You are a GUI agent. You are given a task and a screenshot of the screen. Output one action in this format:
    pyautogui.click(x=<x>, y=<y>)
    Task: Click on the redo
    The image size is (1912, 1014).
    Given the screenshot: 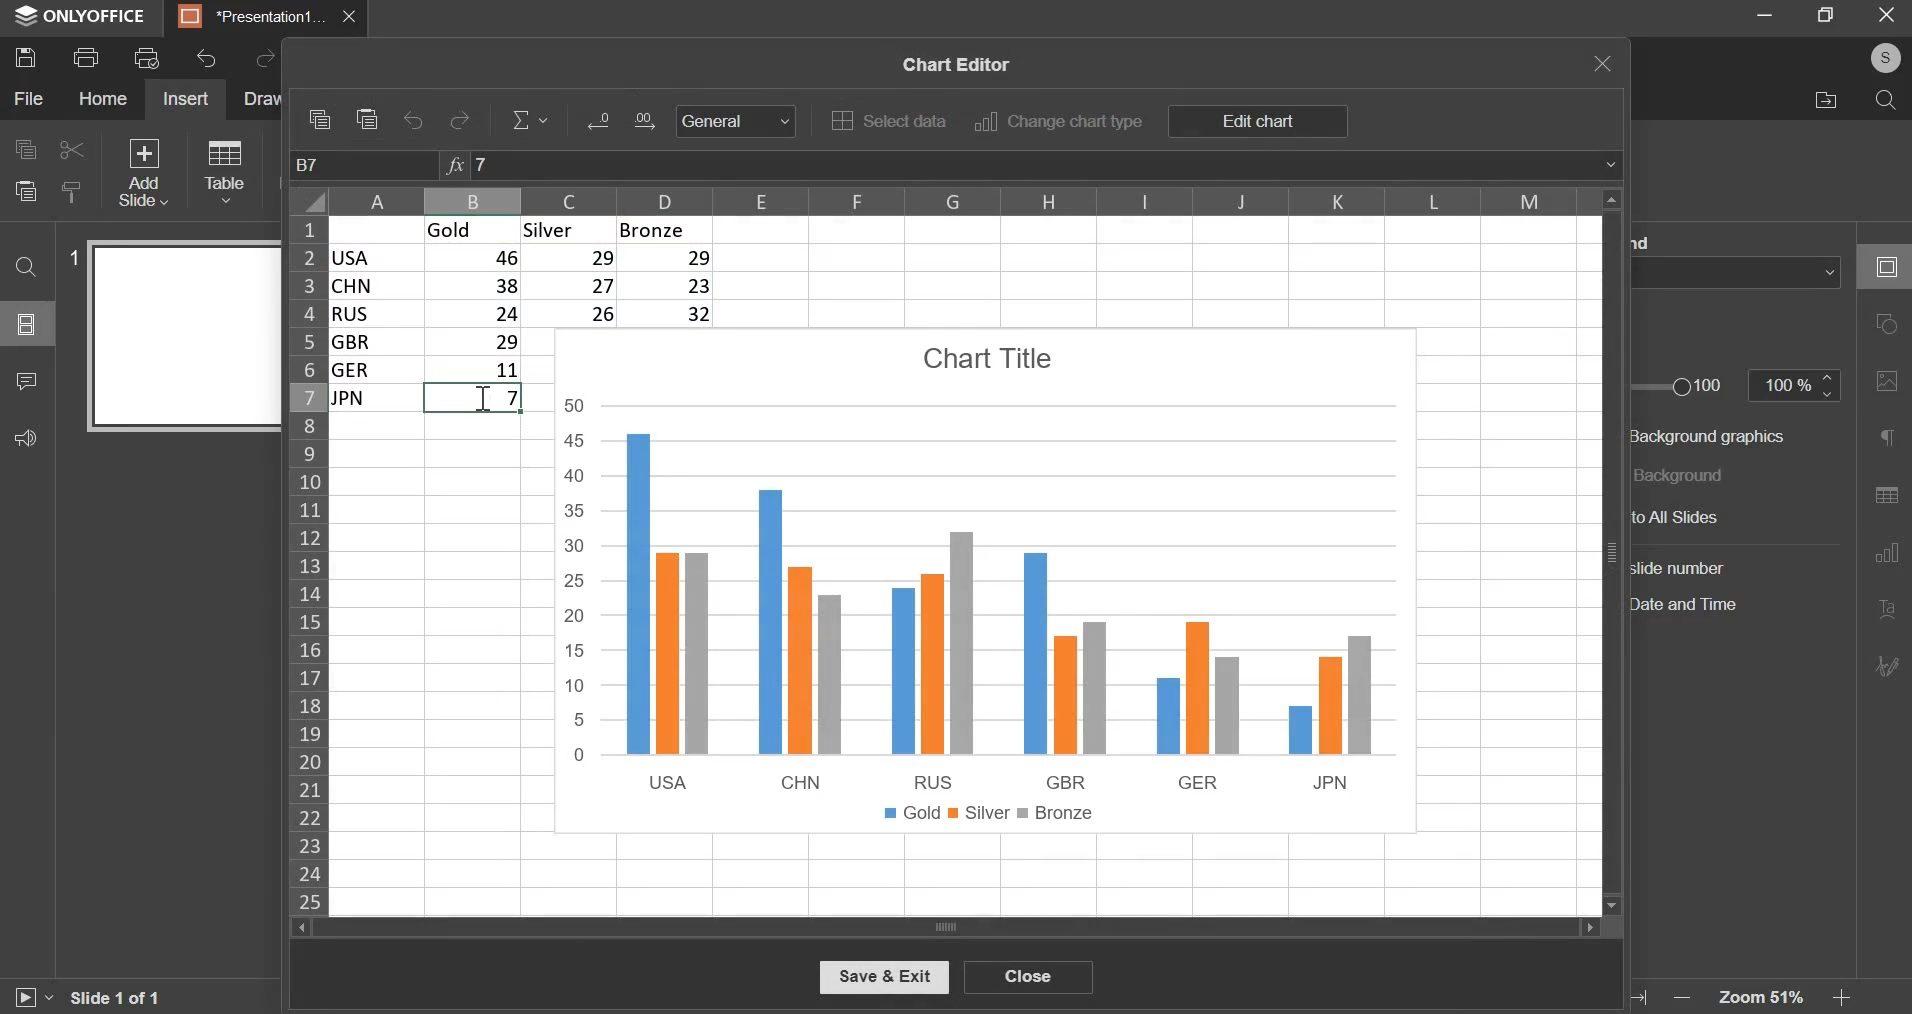 What is the action you would take?
    pyautogui.click(x=462, y=120)
    